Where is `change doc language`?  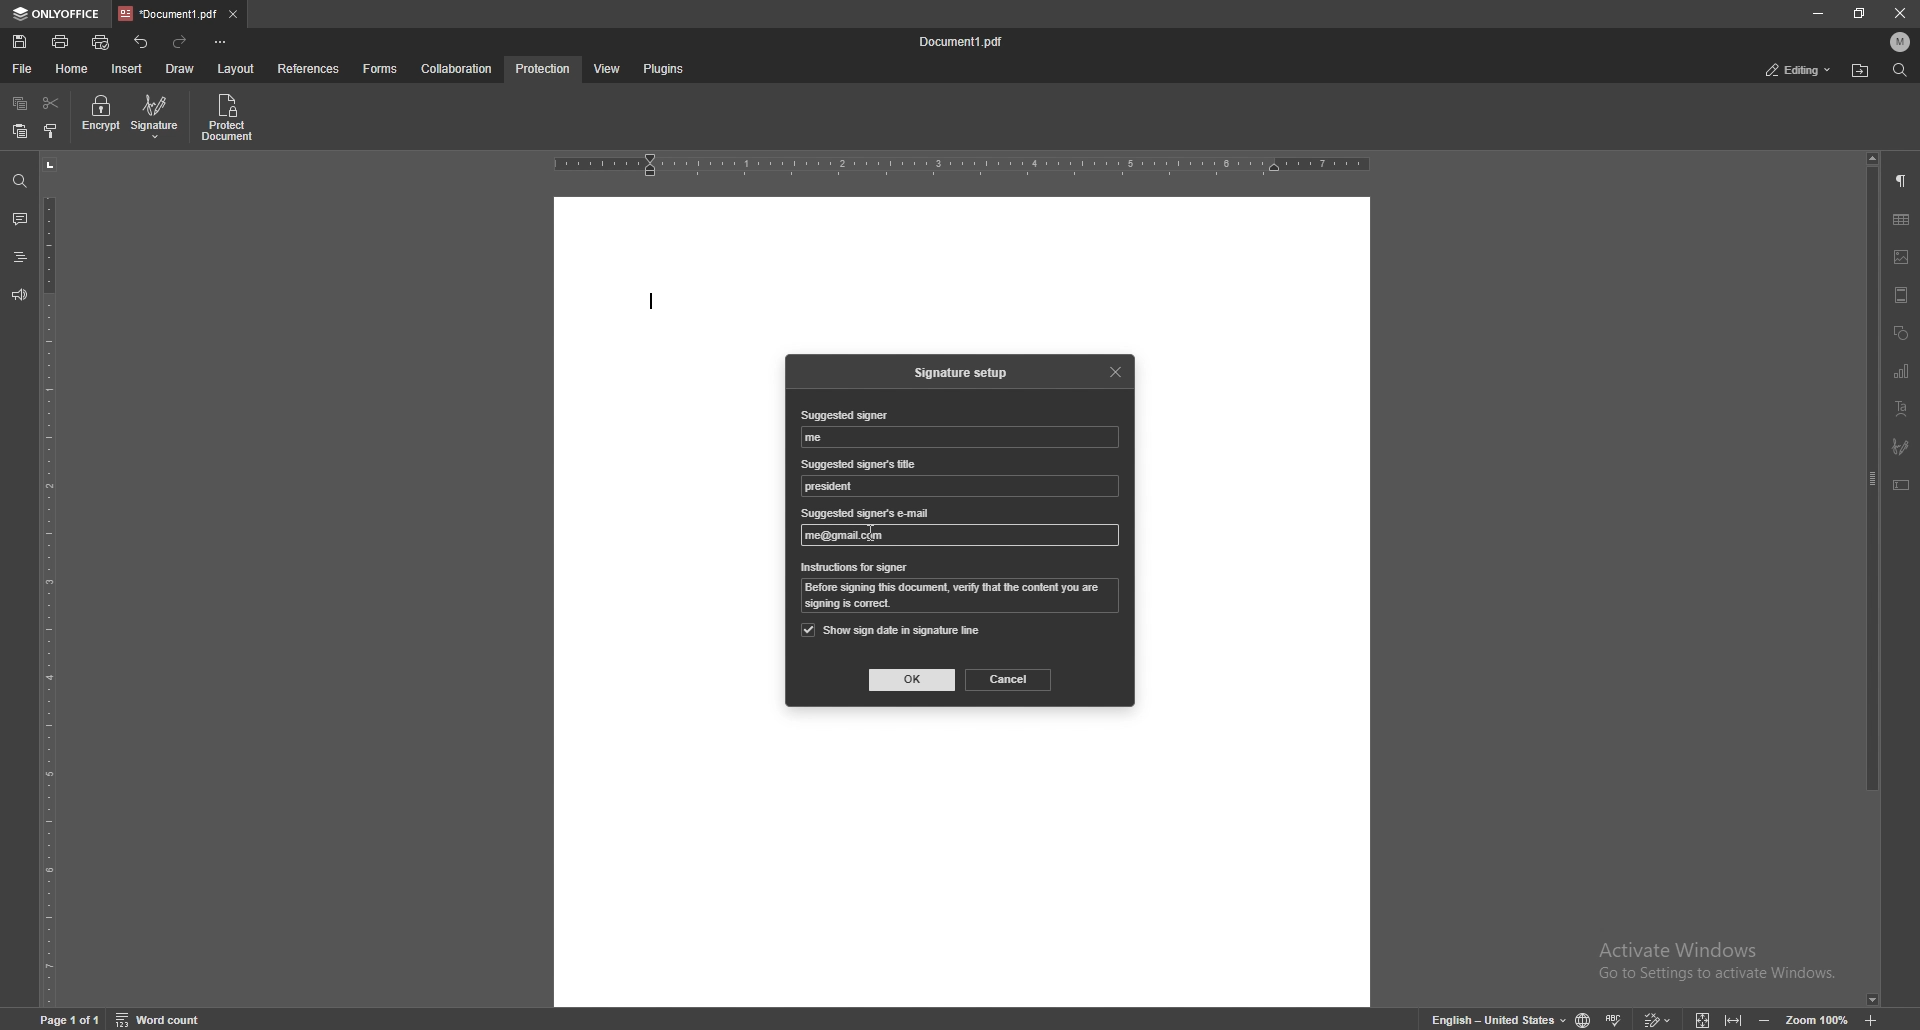
change doc language is located at coordinates (1576, 1019).